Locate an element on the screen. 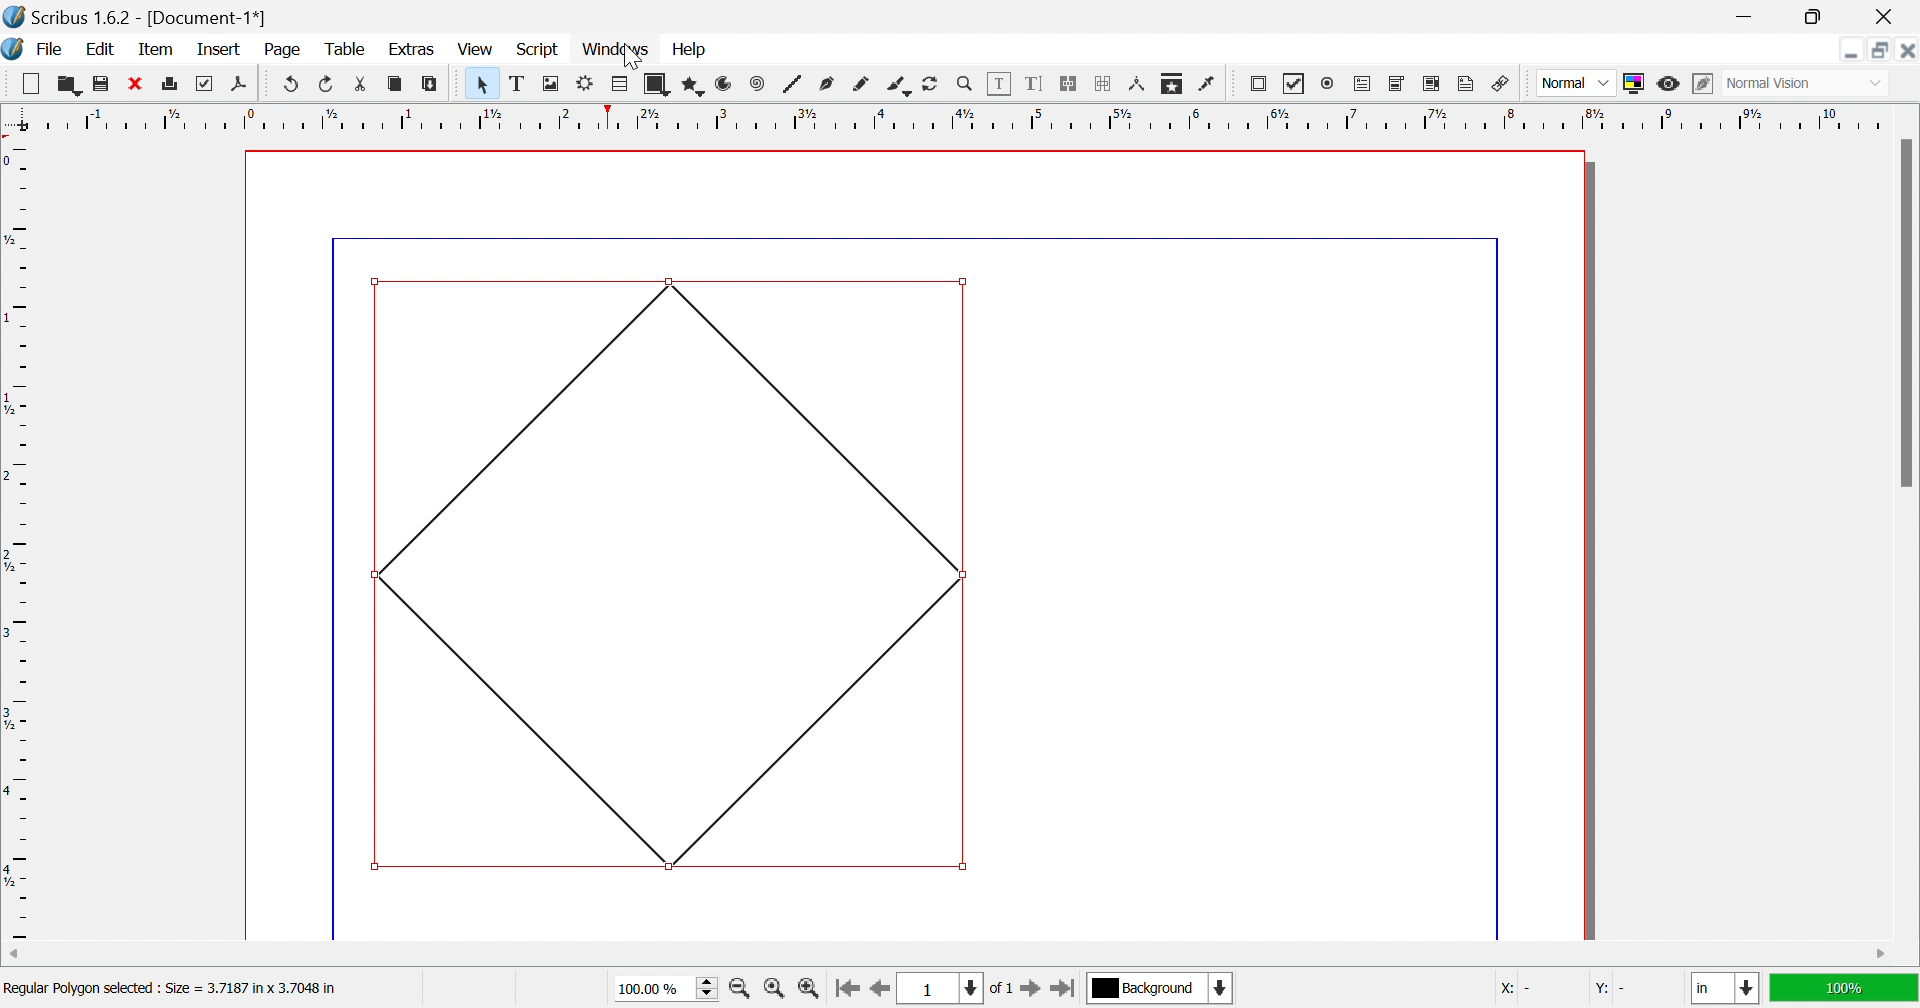 Image resolution: width=1920 pixels, height=1008 pixels. Undo is located at coordinates (292, 84).